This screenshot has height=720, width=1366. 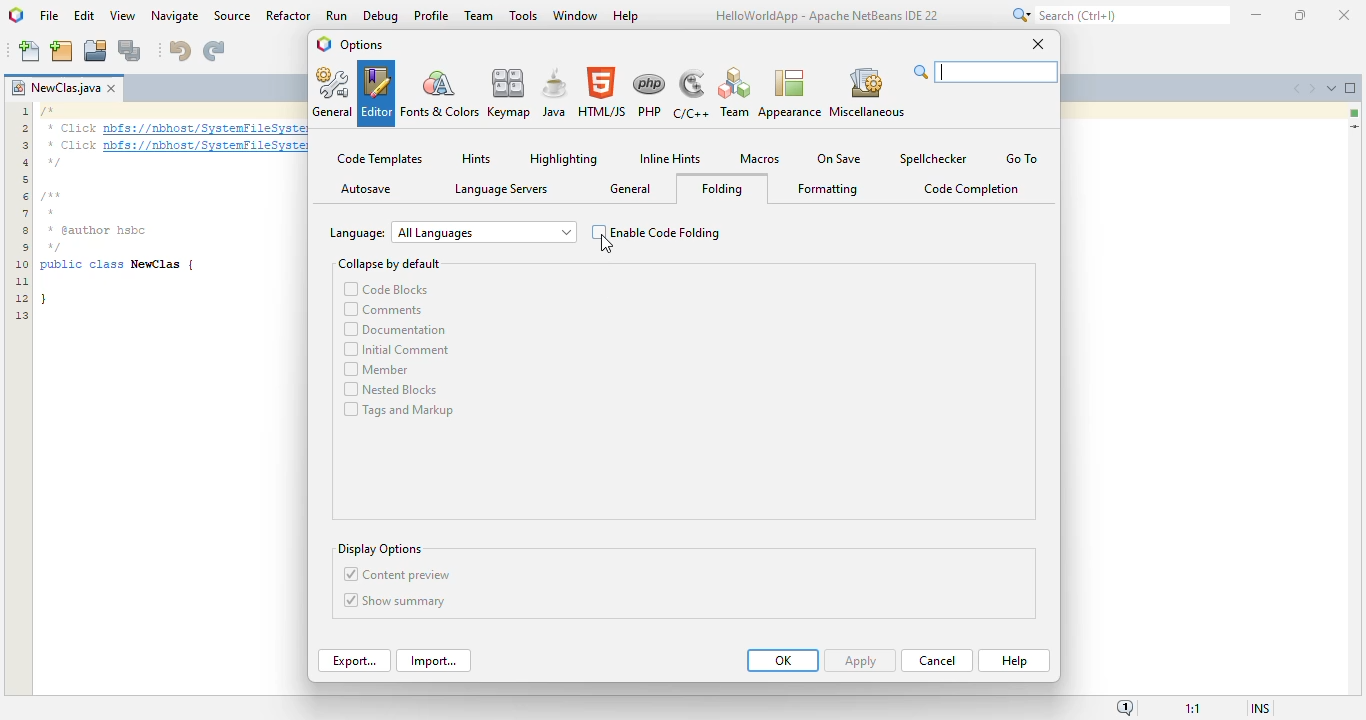 I want to click on undo, so click(x=180, y=51).